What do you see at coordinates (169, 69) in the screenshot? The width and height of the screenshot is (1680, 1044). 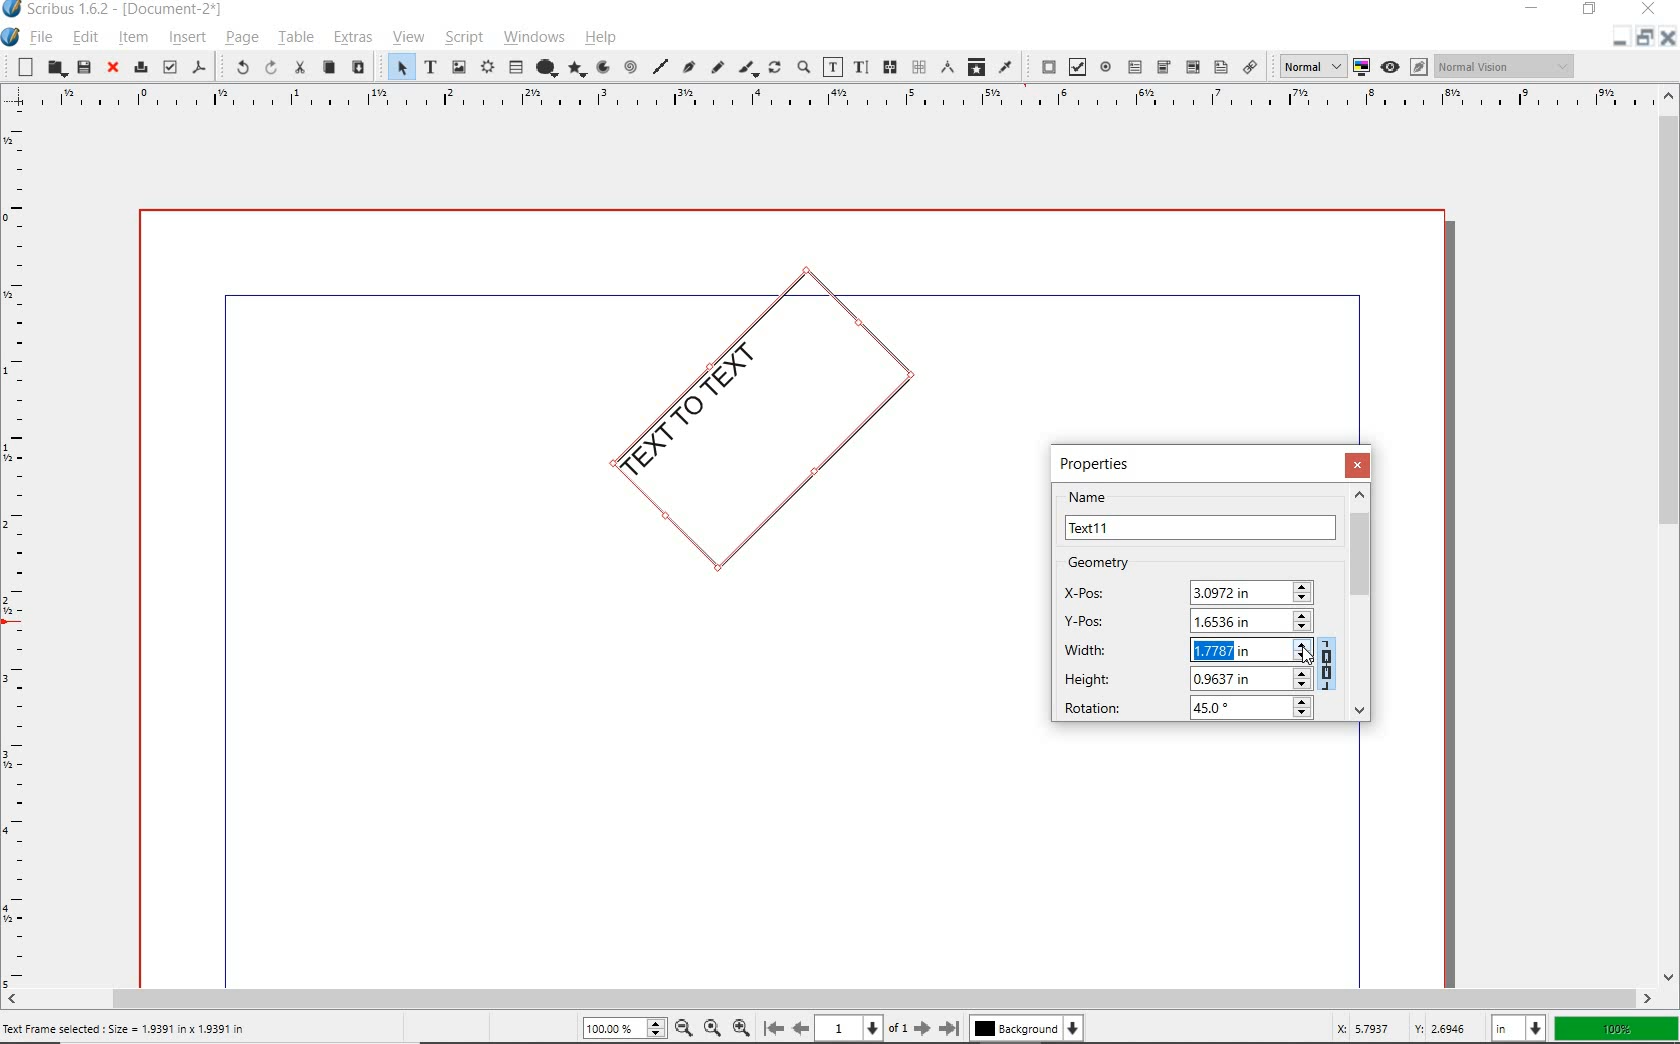 I see `preflight verifier` at bounding box center [169, 69].